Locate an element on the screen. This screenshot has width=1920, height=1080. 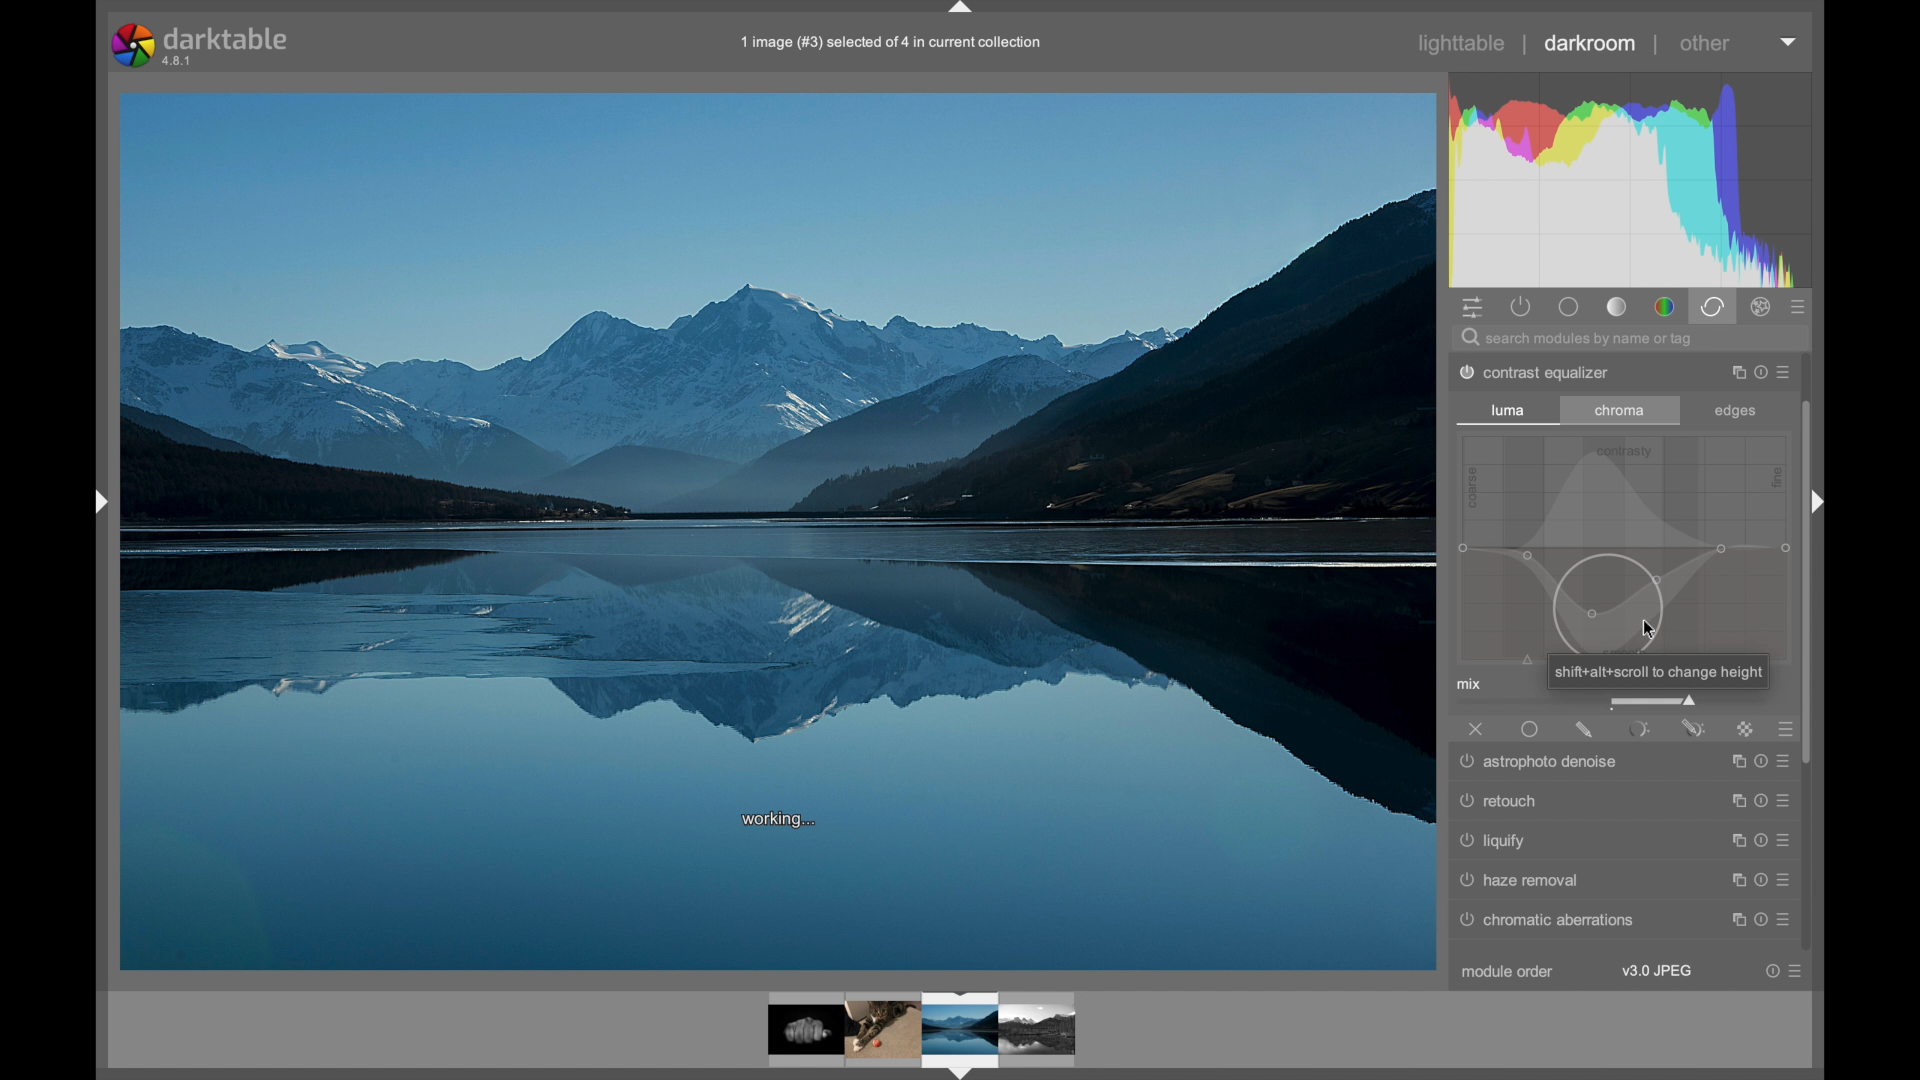
presets is located at coordinates (1789, 729).